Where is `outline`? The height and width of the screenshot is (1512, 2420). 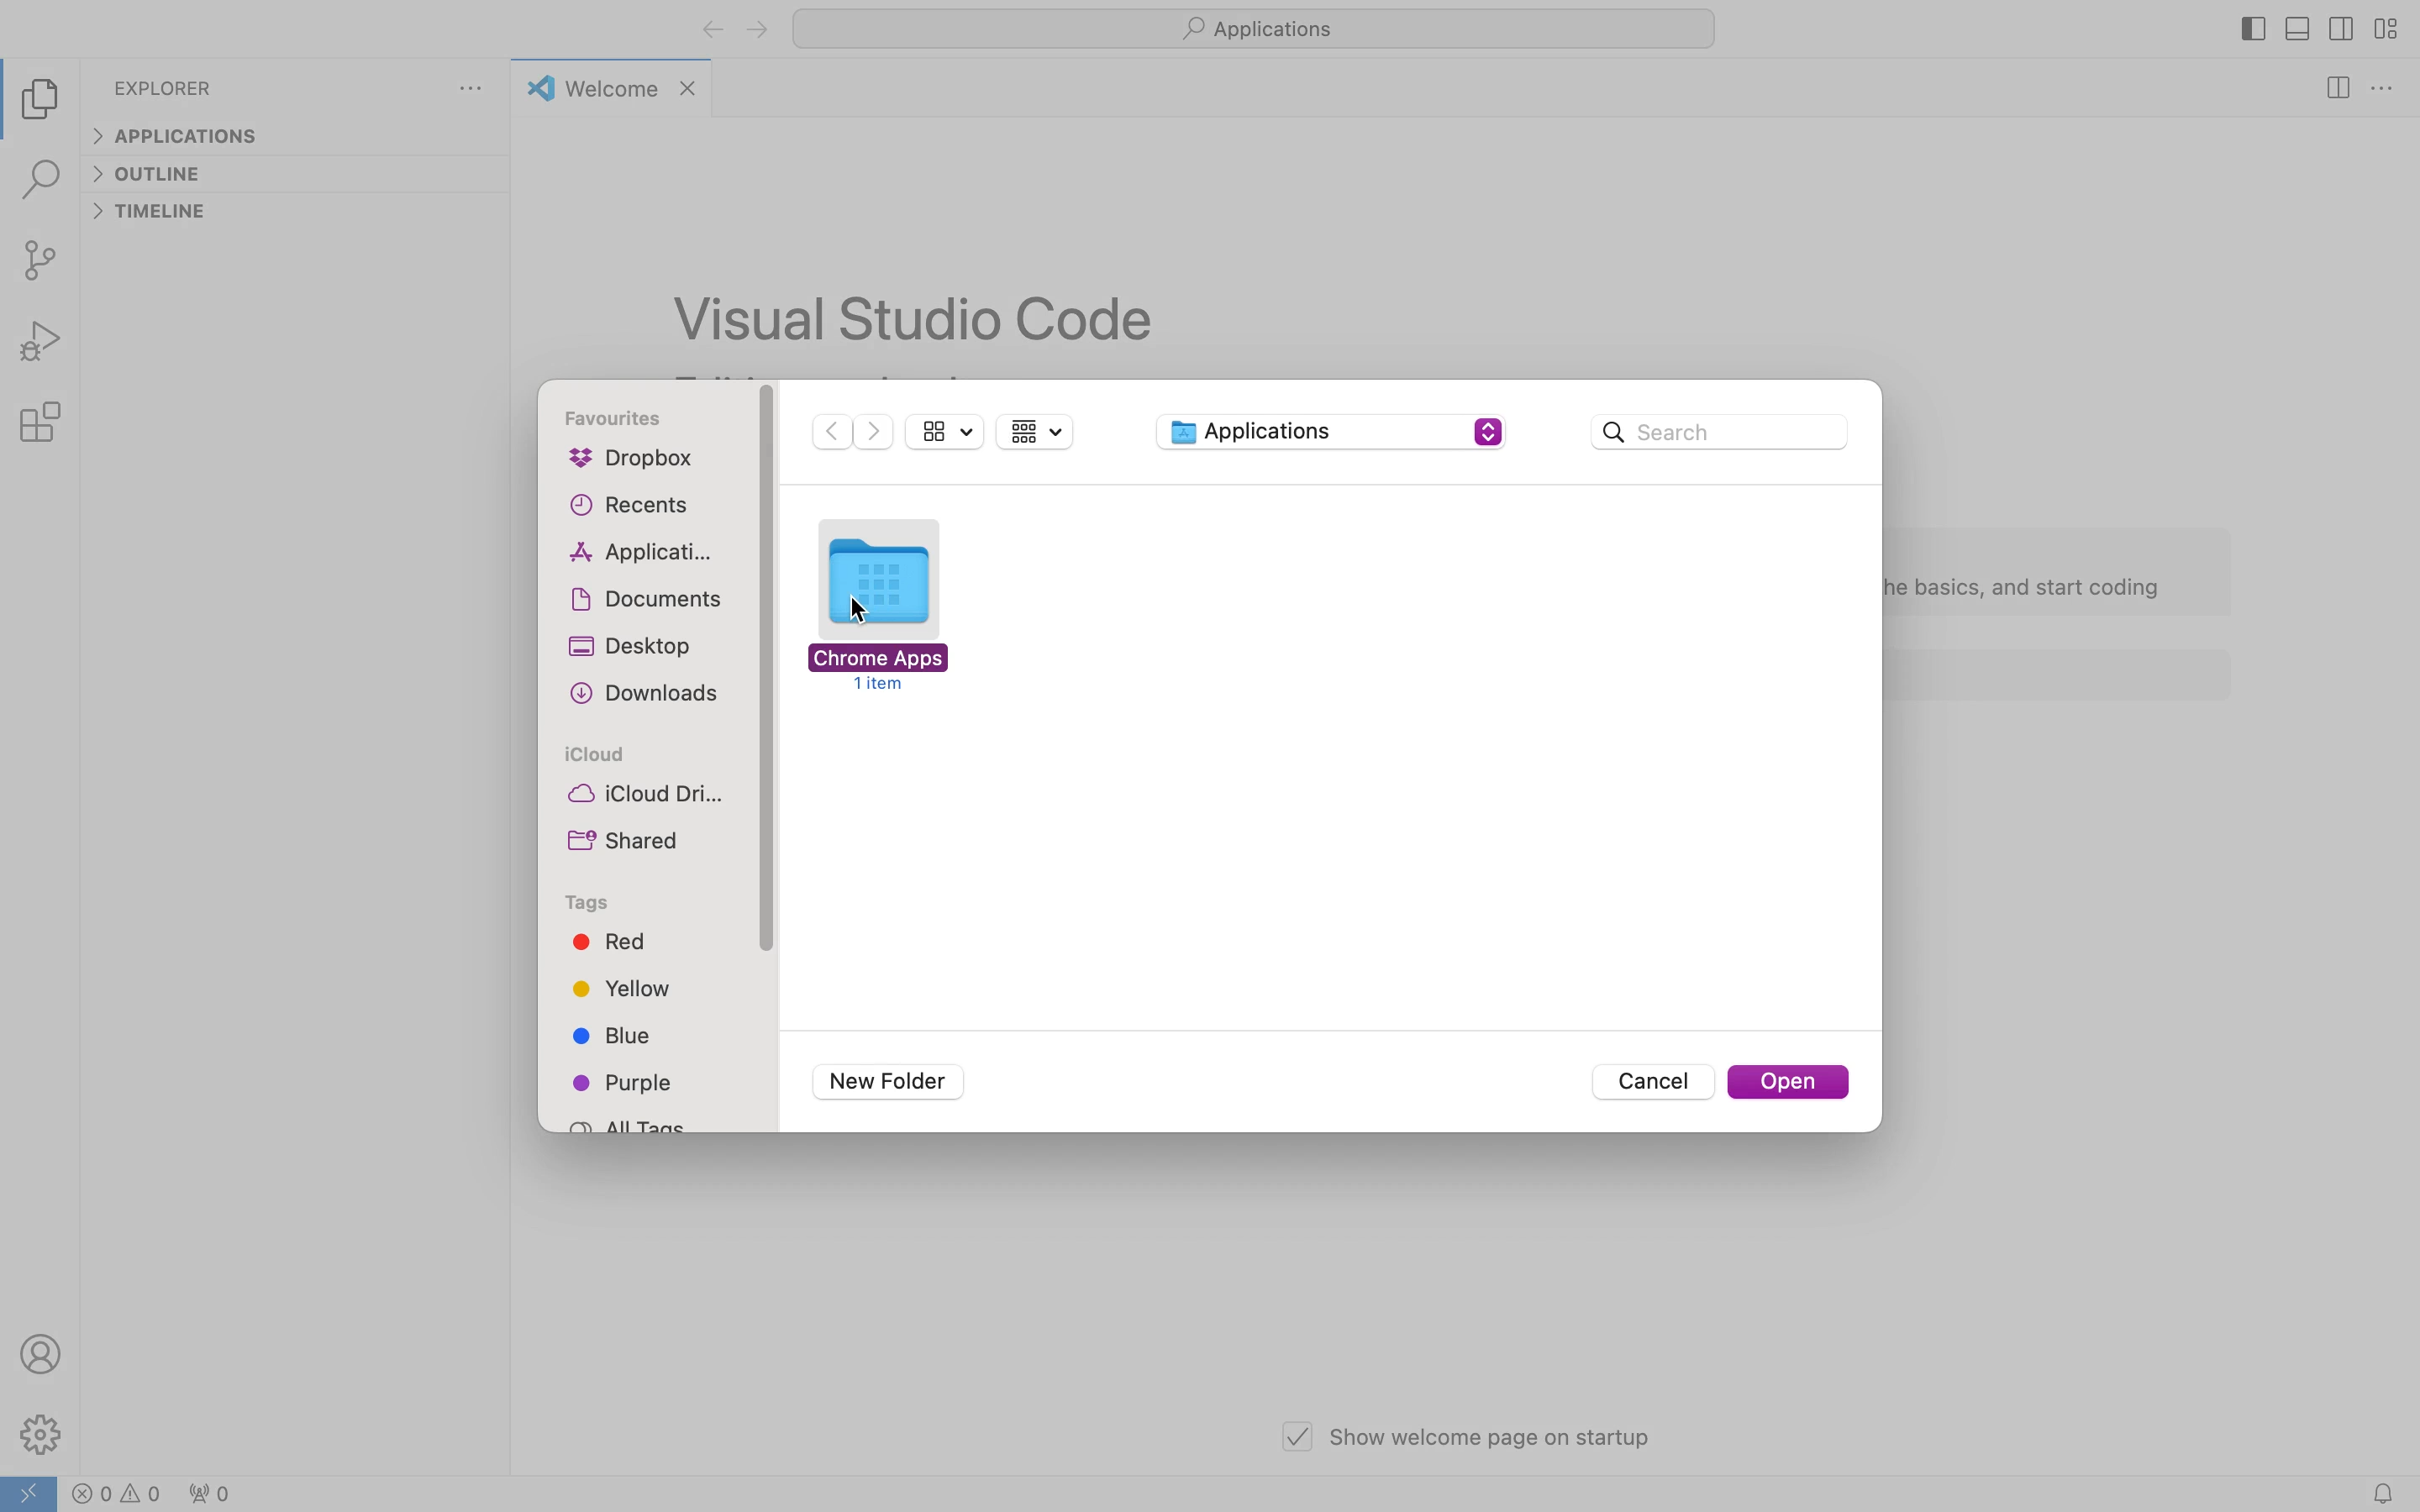
outline is located at coordinates (158, 174).